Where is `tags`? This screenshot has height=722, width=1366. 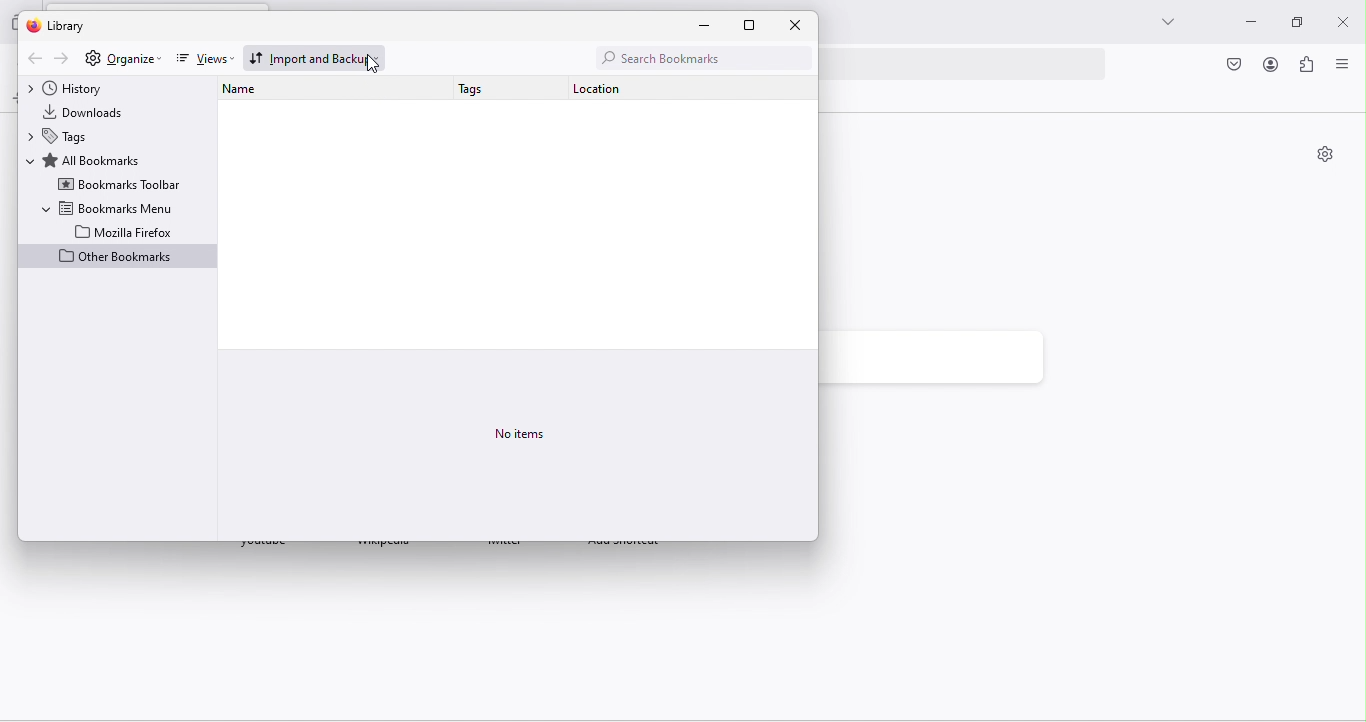 tags is located at coordinates (67, 136).